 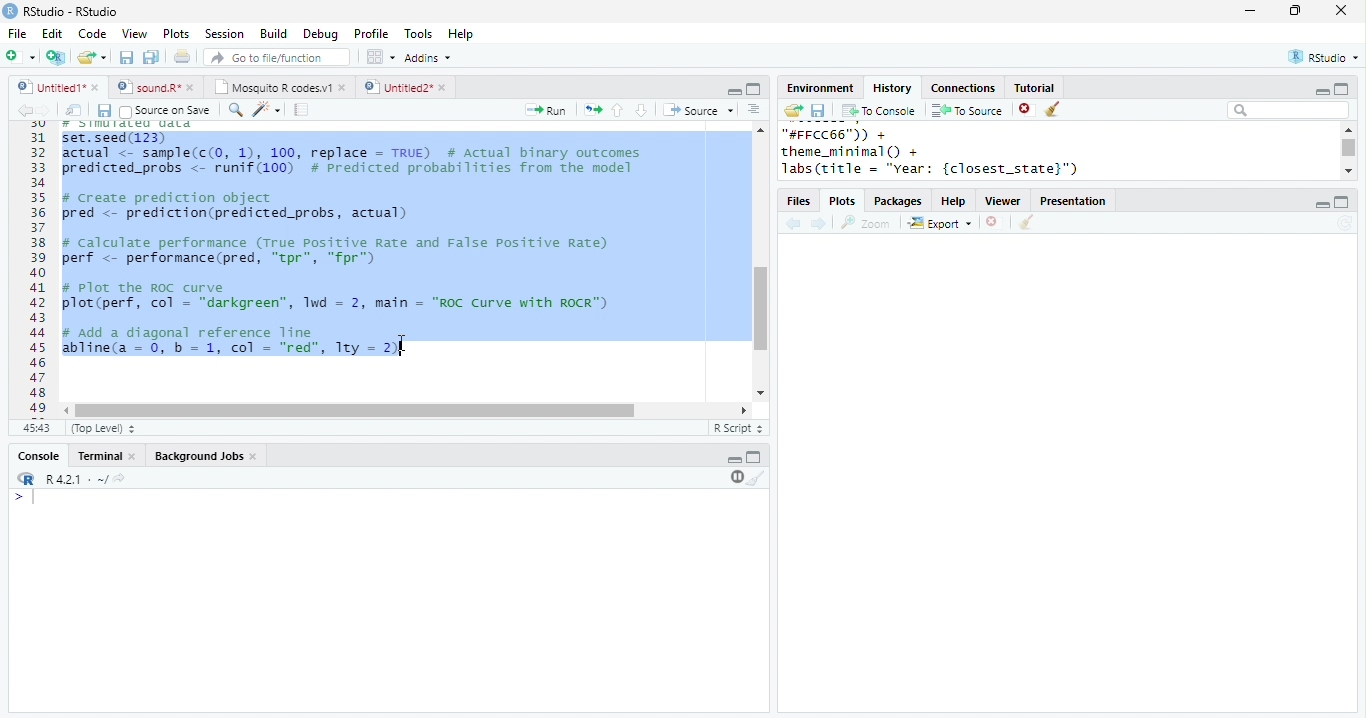 What do you see at coordinates (234, 207) in the screenshot?
I see `# Create prediction object
pred <- prediction(predicted_probs, actual)` at bounding box center [234, 207].